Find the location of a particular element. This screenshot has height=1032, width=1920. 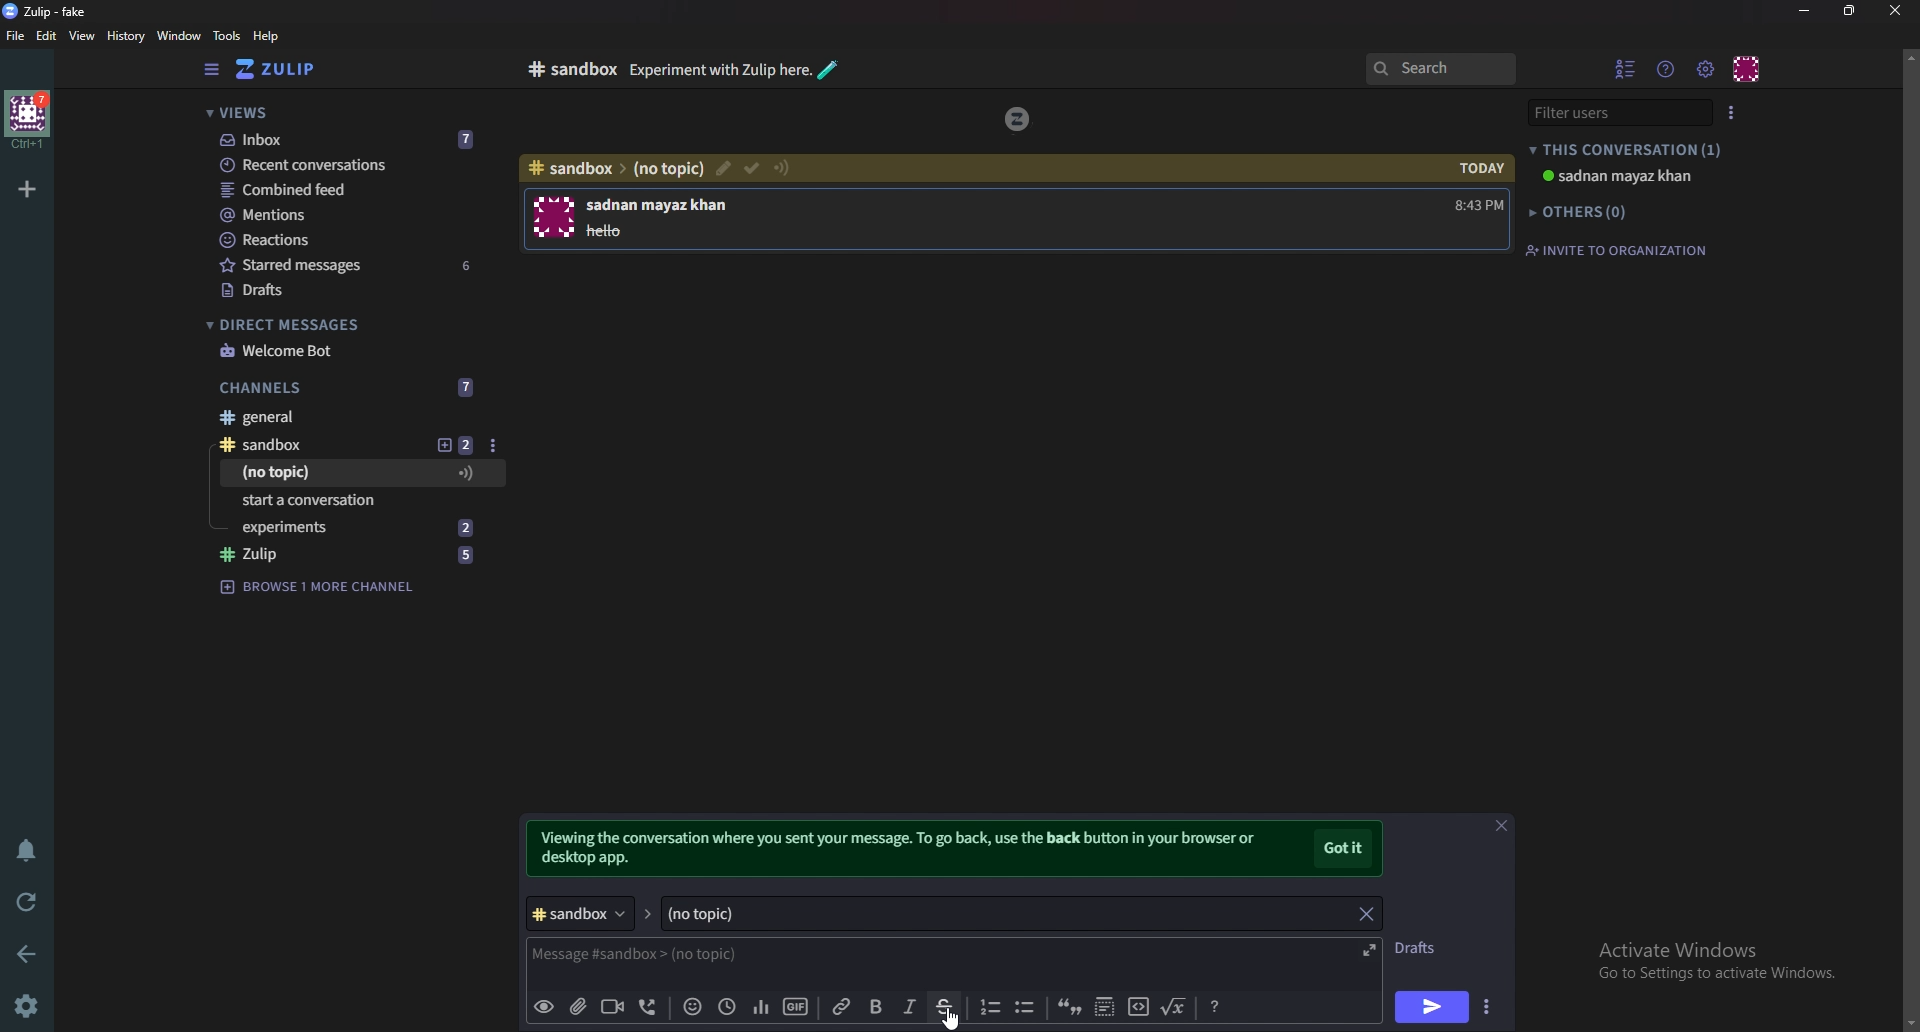

Channels is located at coordinates (350, 388).